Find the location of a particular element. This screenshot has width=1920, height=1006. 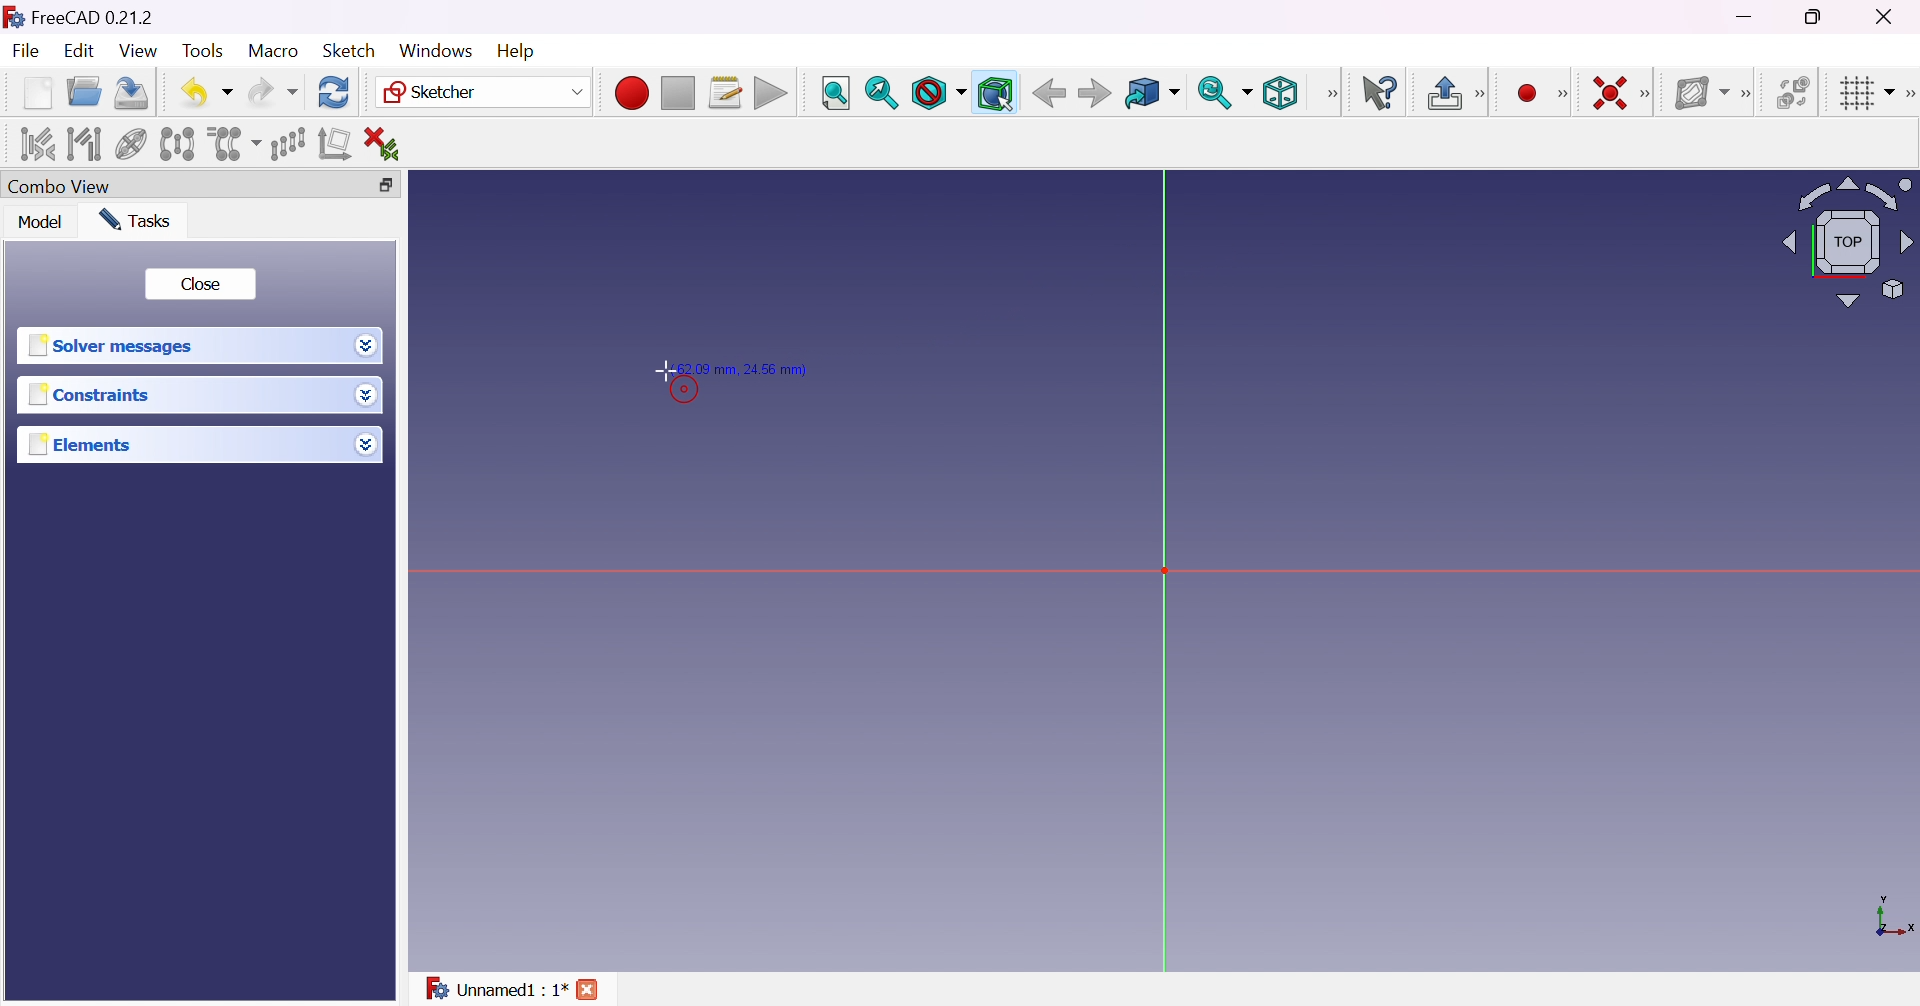

Fit selection is located at coordinates (881, 93).